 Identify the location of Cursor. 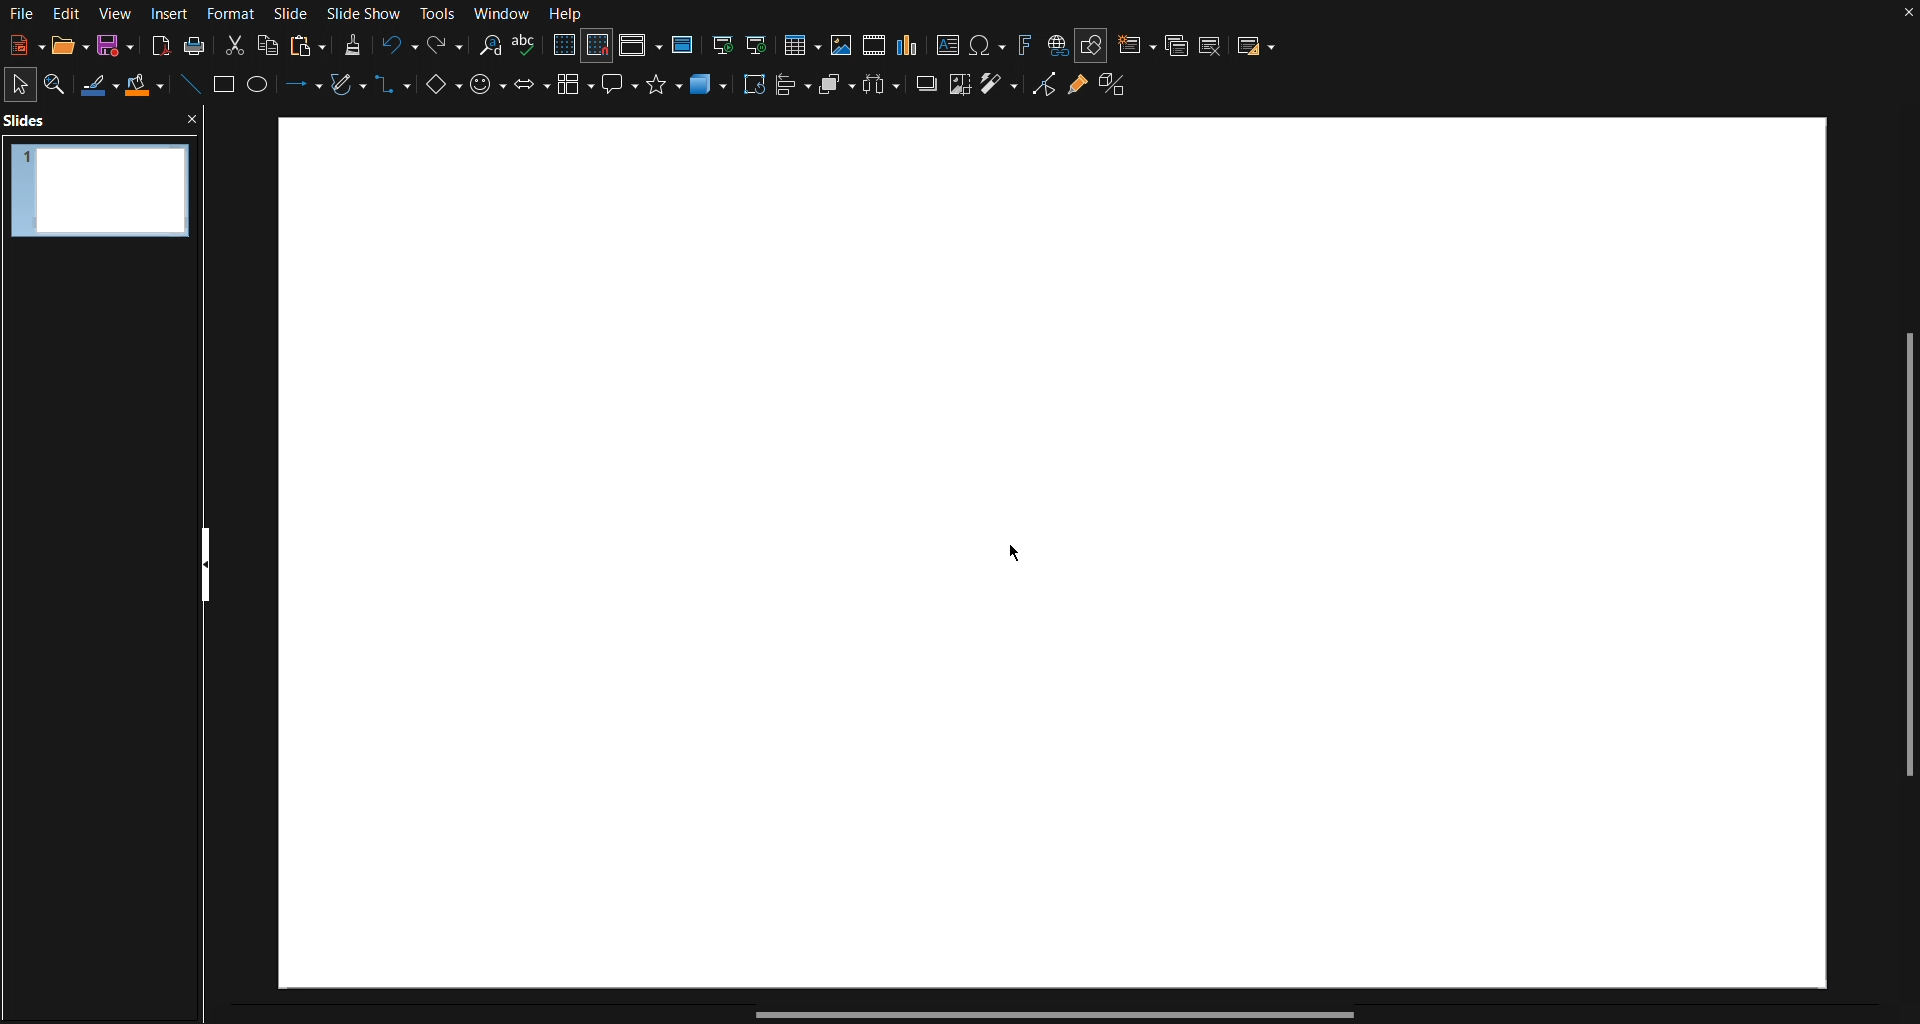
(1014, 551).